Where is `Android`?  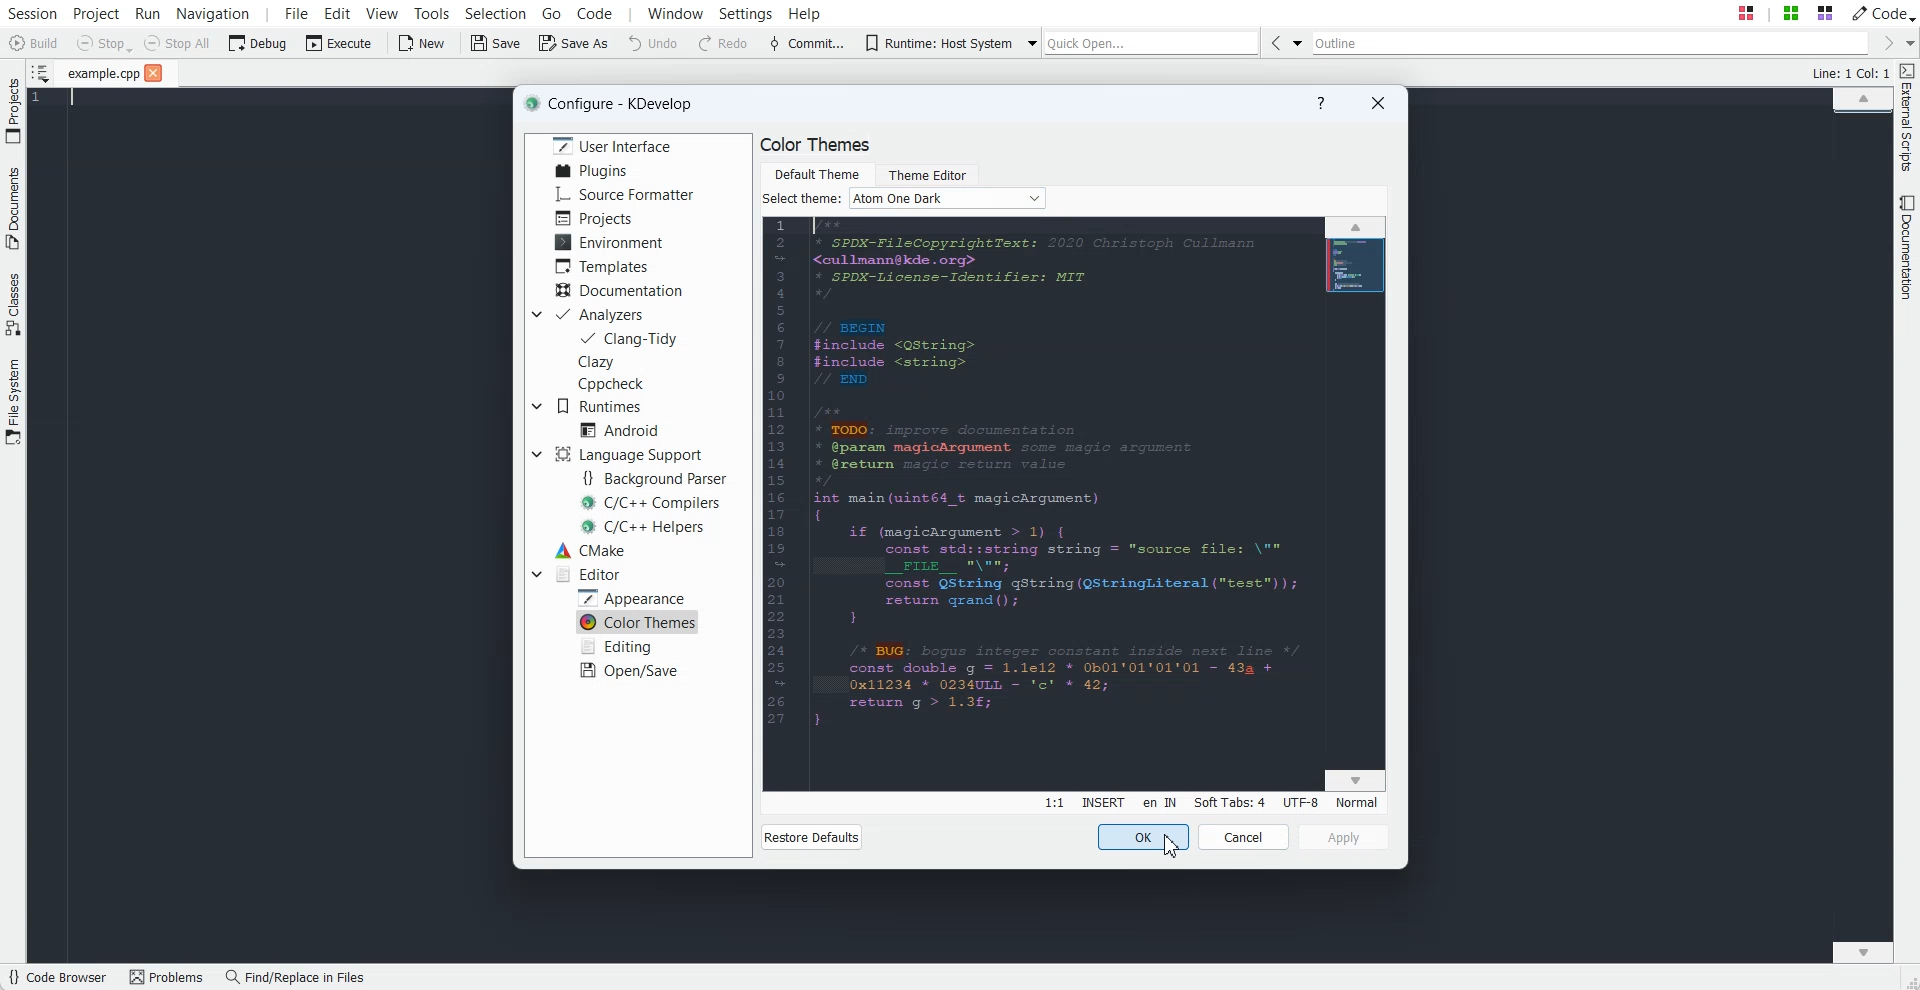
Android is located at coordinates (620, 429).